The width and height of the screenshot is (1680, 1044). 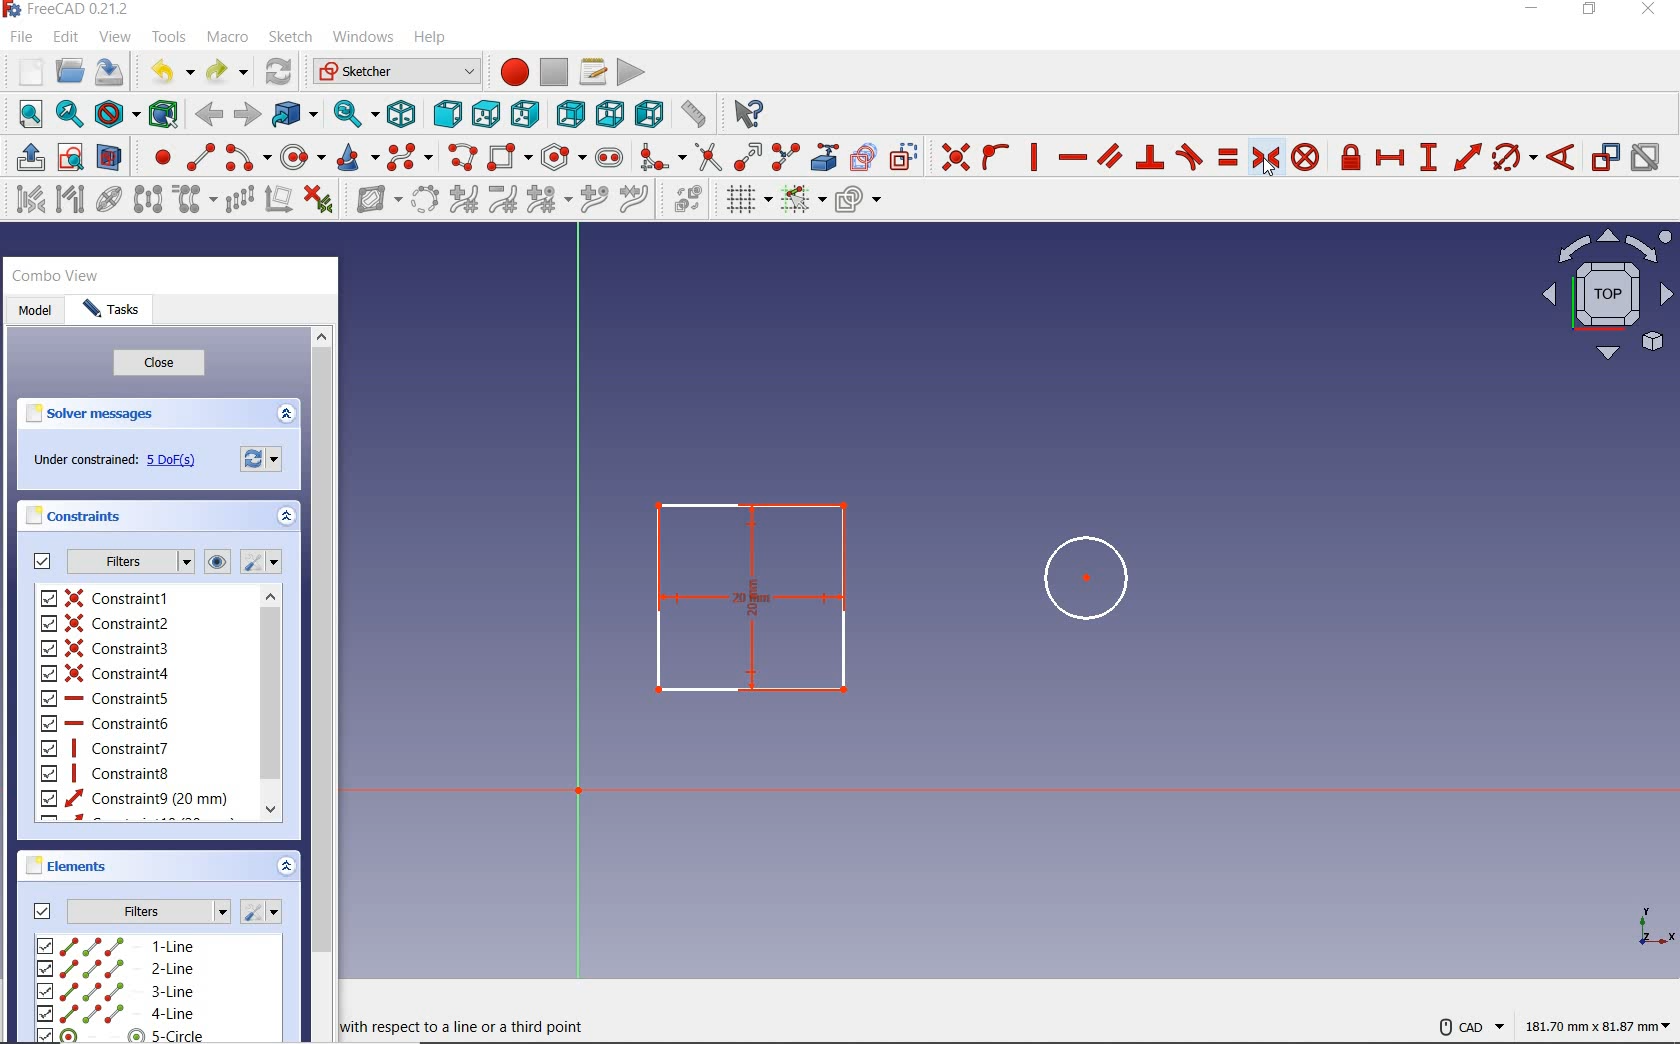 What do you see at coordinates (1110, 155) in the screenshot?
I see `constrain parallel` at bounding box center [1110, 155].